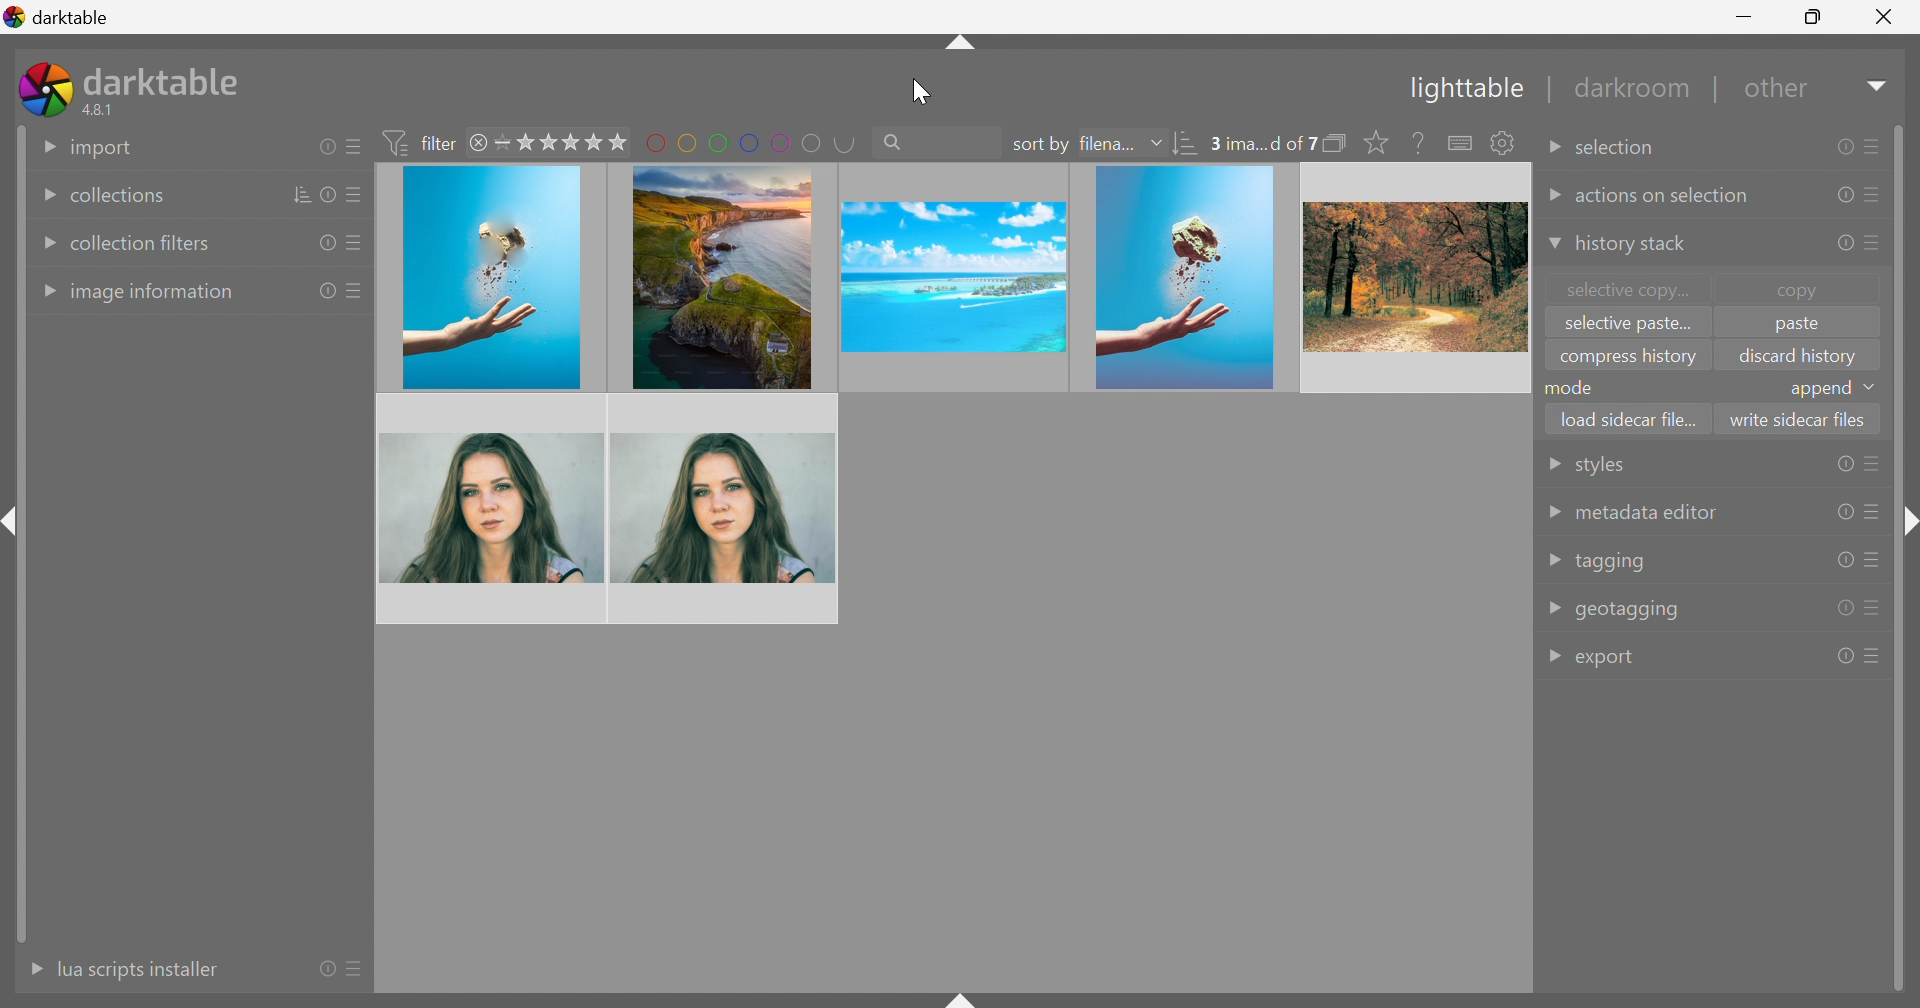  Describe the element at coordinates (1798, 418) in the screenshot. I see `write sidecar files` at that location.